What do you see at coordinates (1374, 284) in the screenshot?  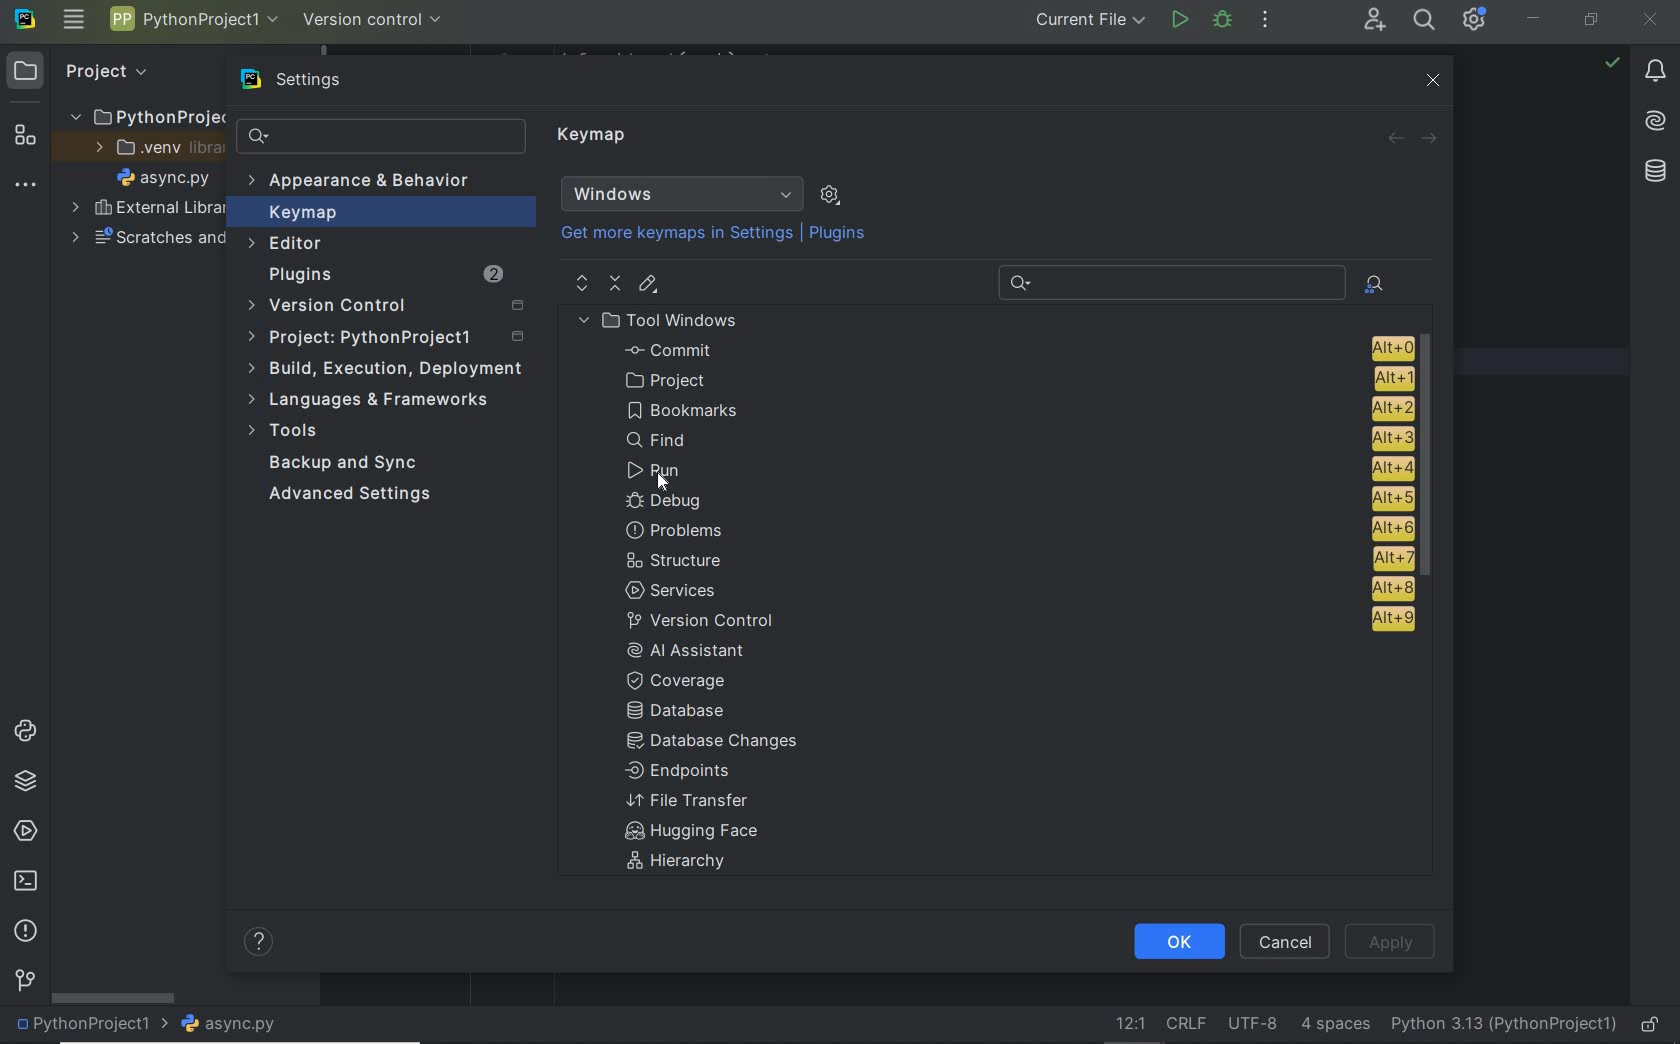 I see `find actions by shortcut` at bounding box center [1374, 284].